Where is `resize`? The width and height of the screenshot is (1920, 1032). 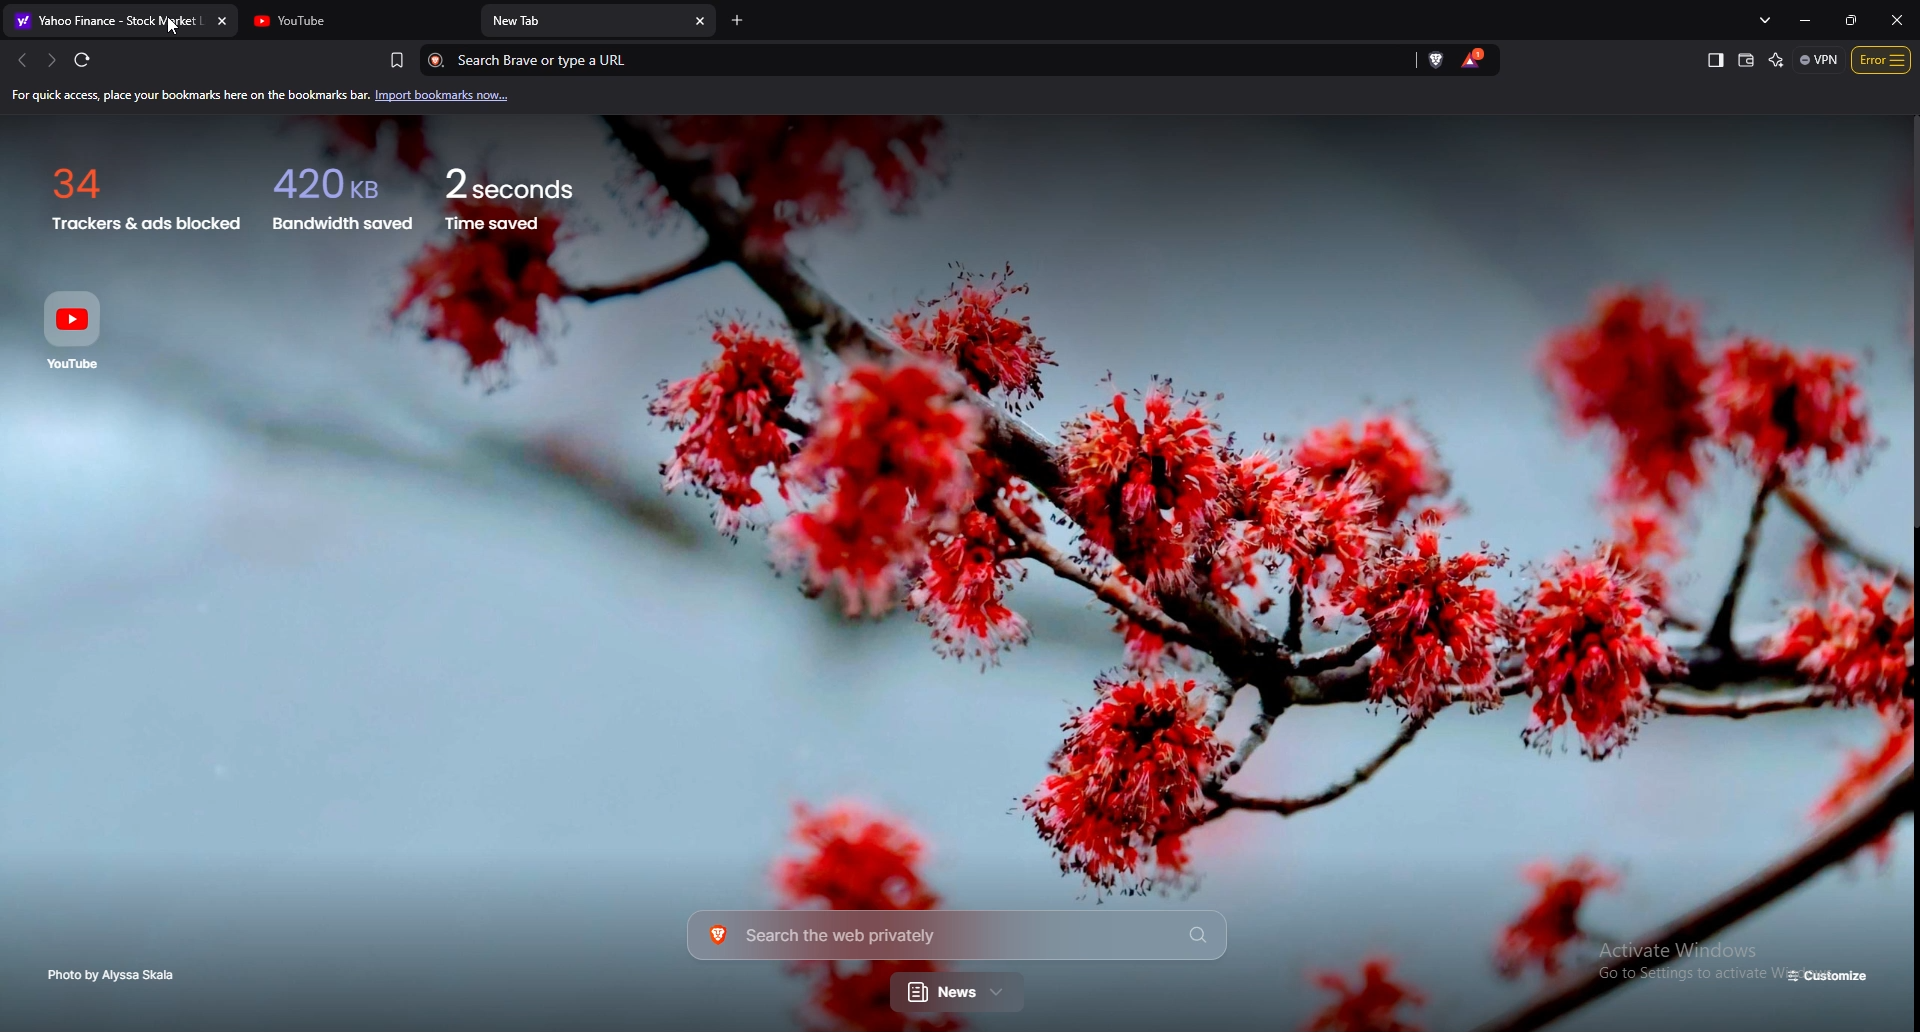 resize is located at coordinates (1849, 19).